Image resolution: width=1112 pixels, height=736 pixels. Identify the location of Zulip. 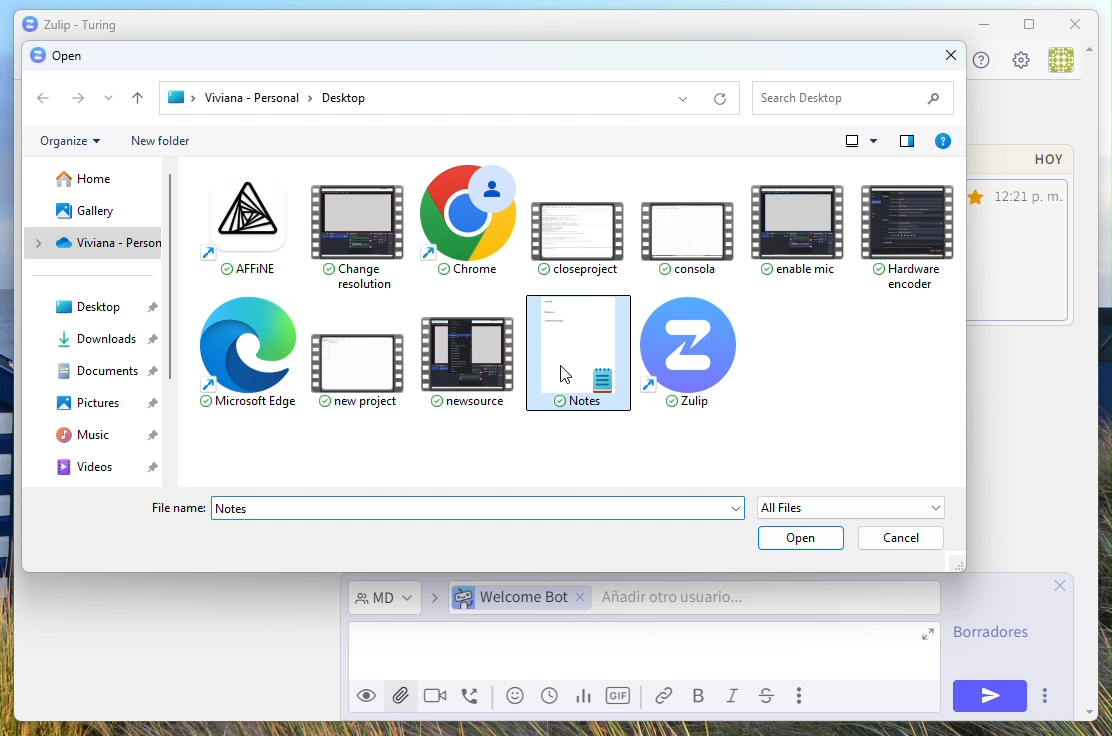
(69, 25).